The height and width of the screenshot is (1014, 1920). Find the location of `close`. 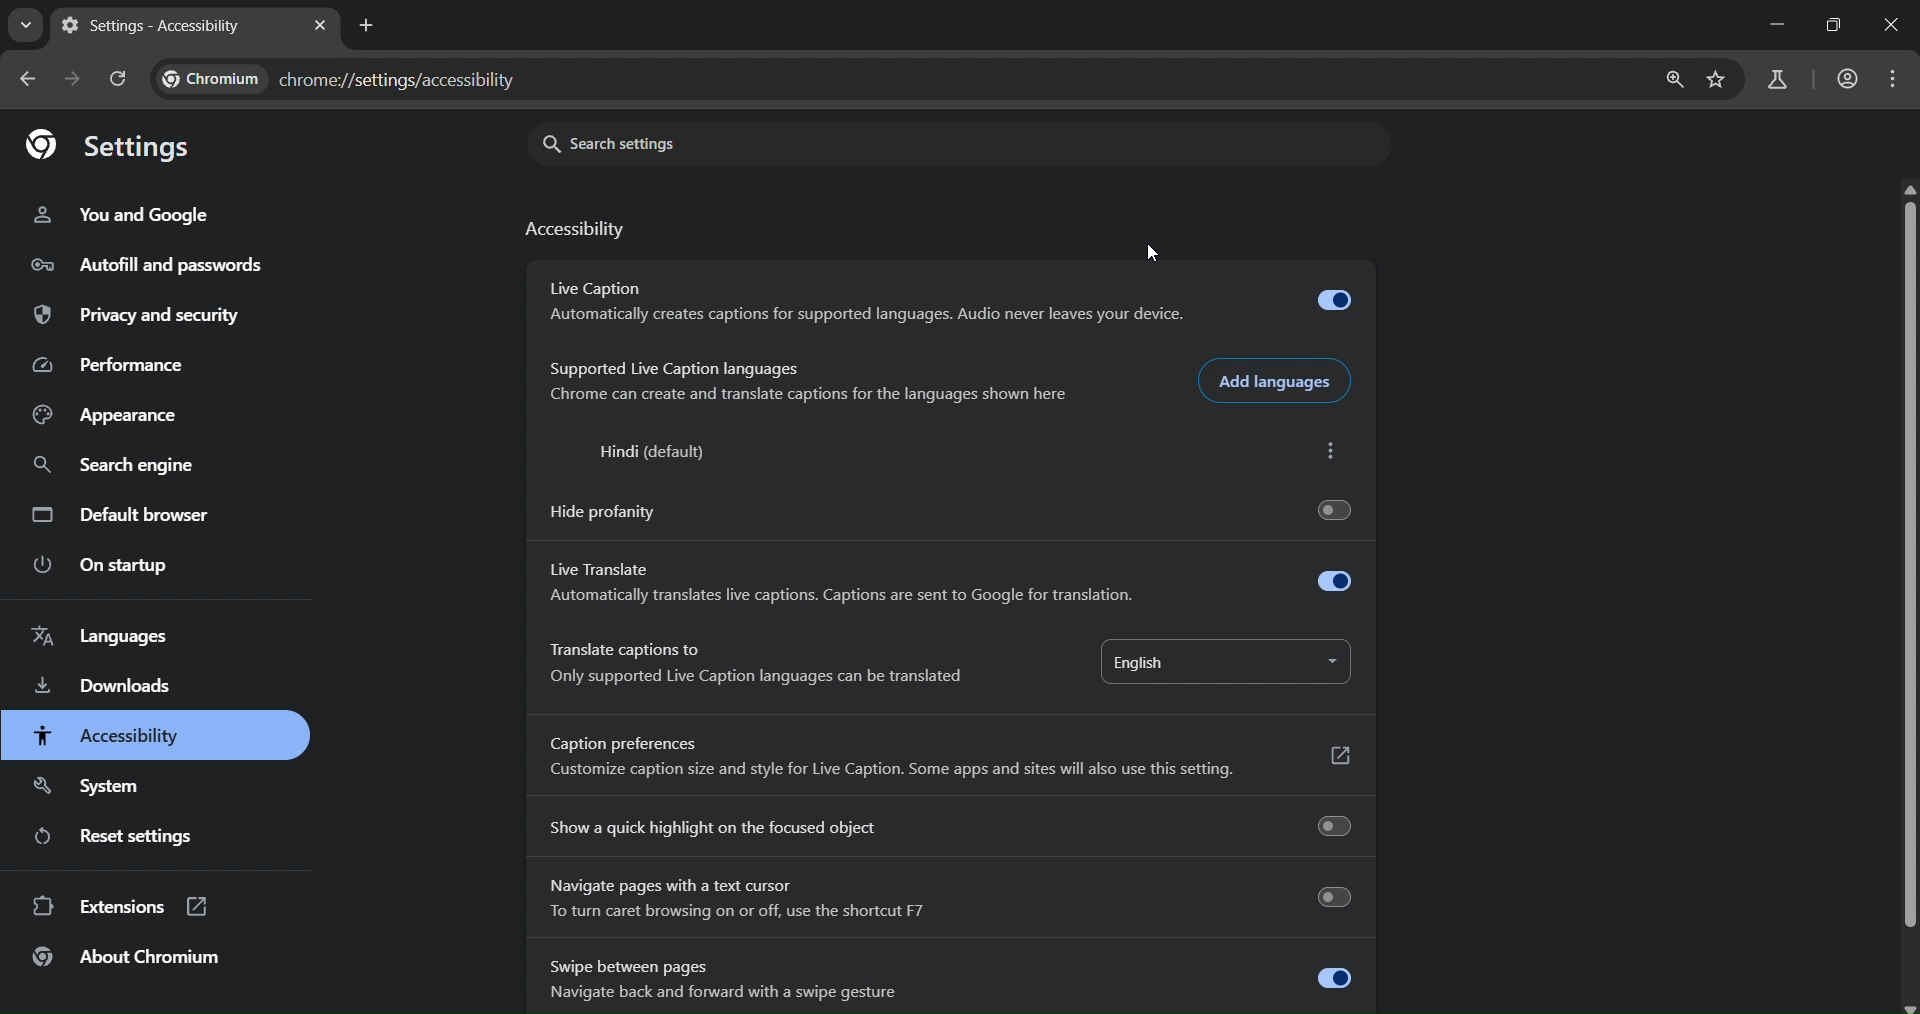

close is located at coordinates (1892, 24).